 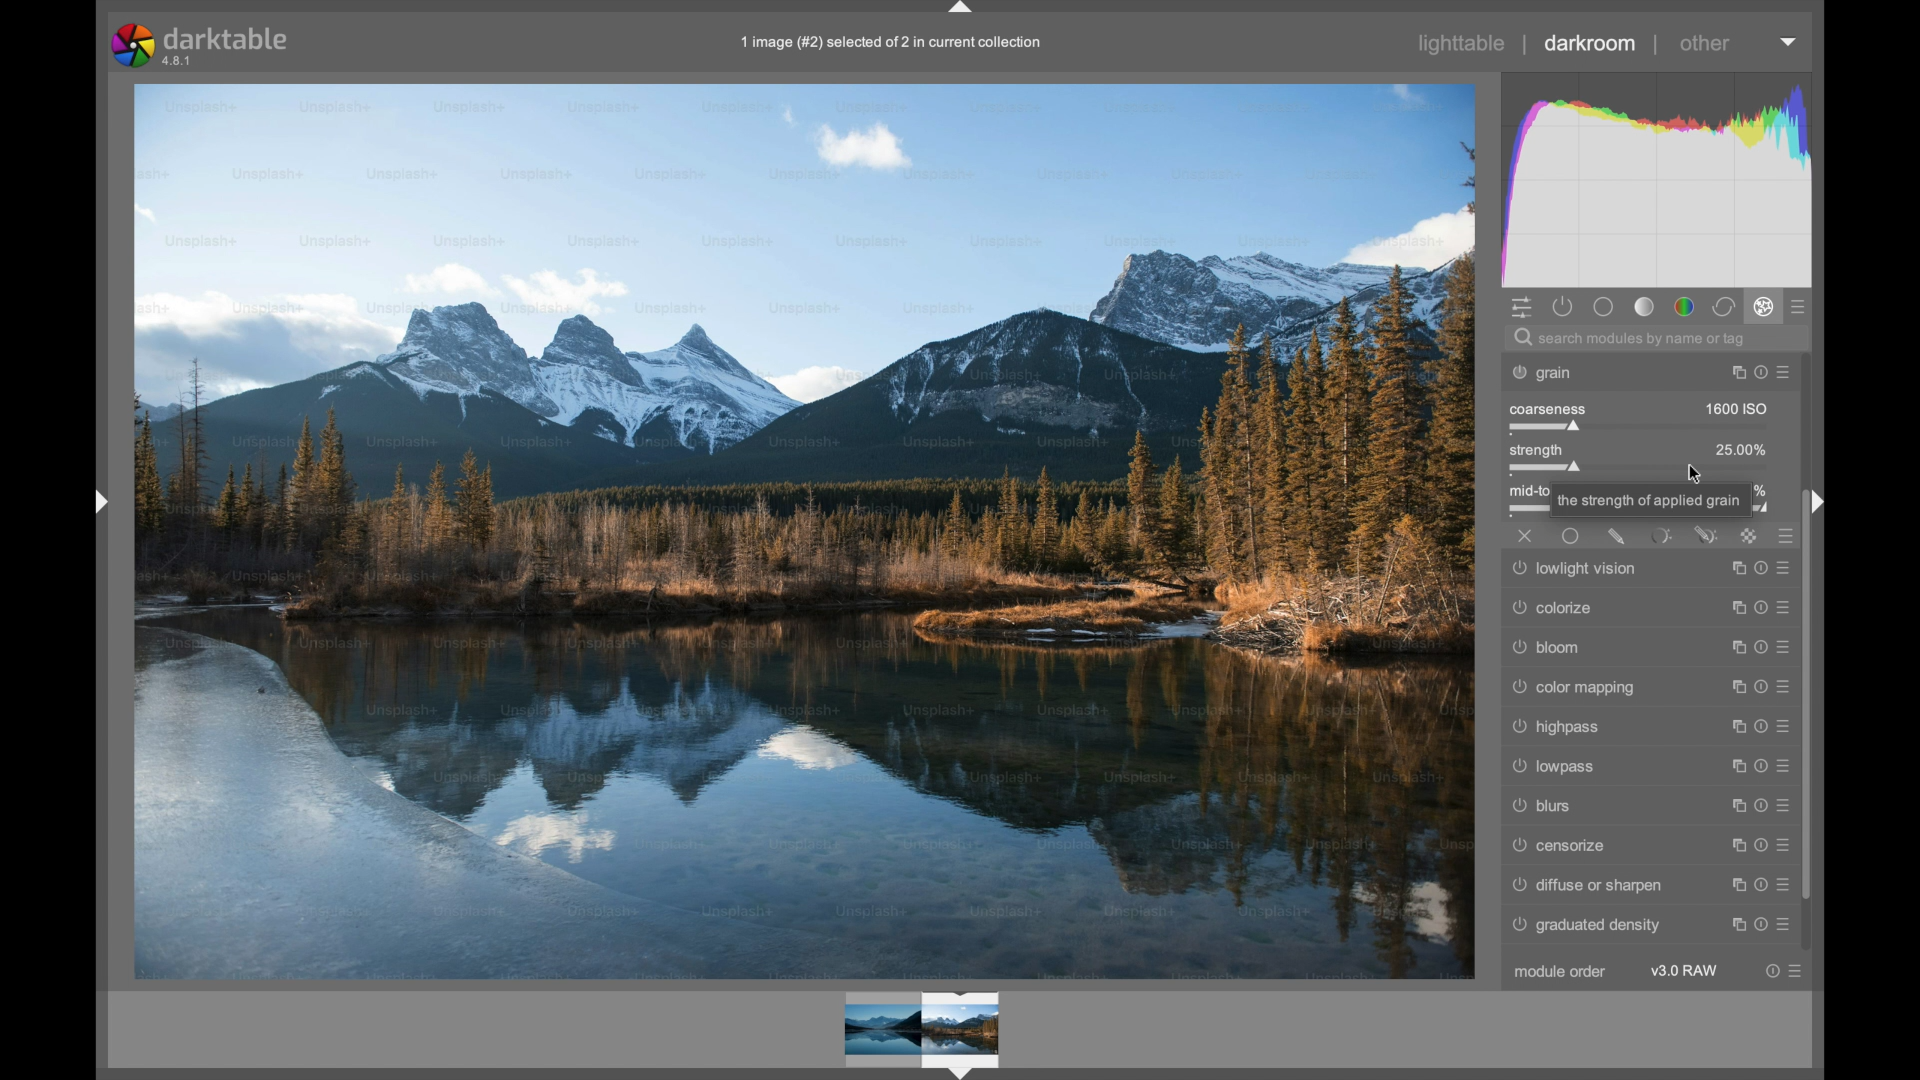 I want to click on reset parameters, so click(x=1761, y=371).